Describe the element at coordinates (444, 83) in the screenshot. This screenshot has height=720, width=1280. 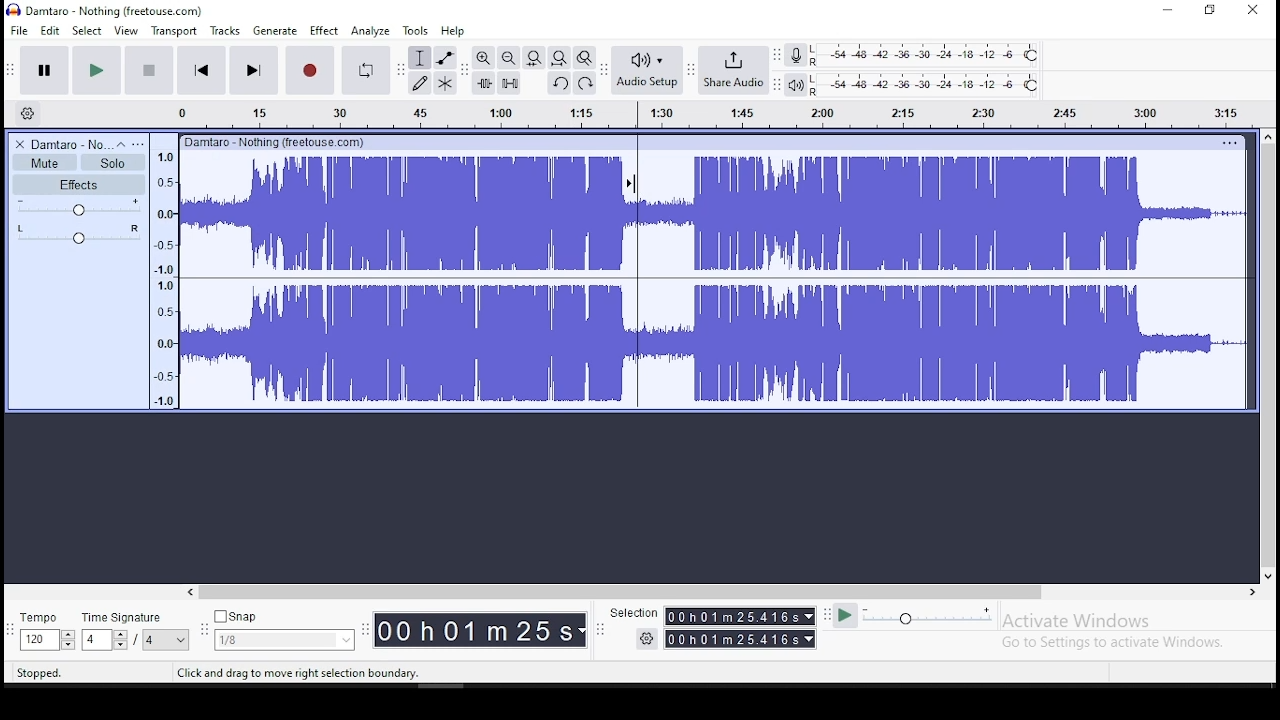
I see `multi tool` at that location.